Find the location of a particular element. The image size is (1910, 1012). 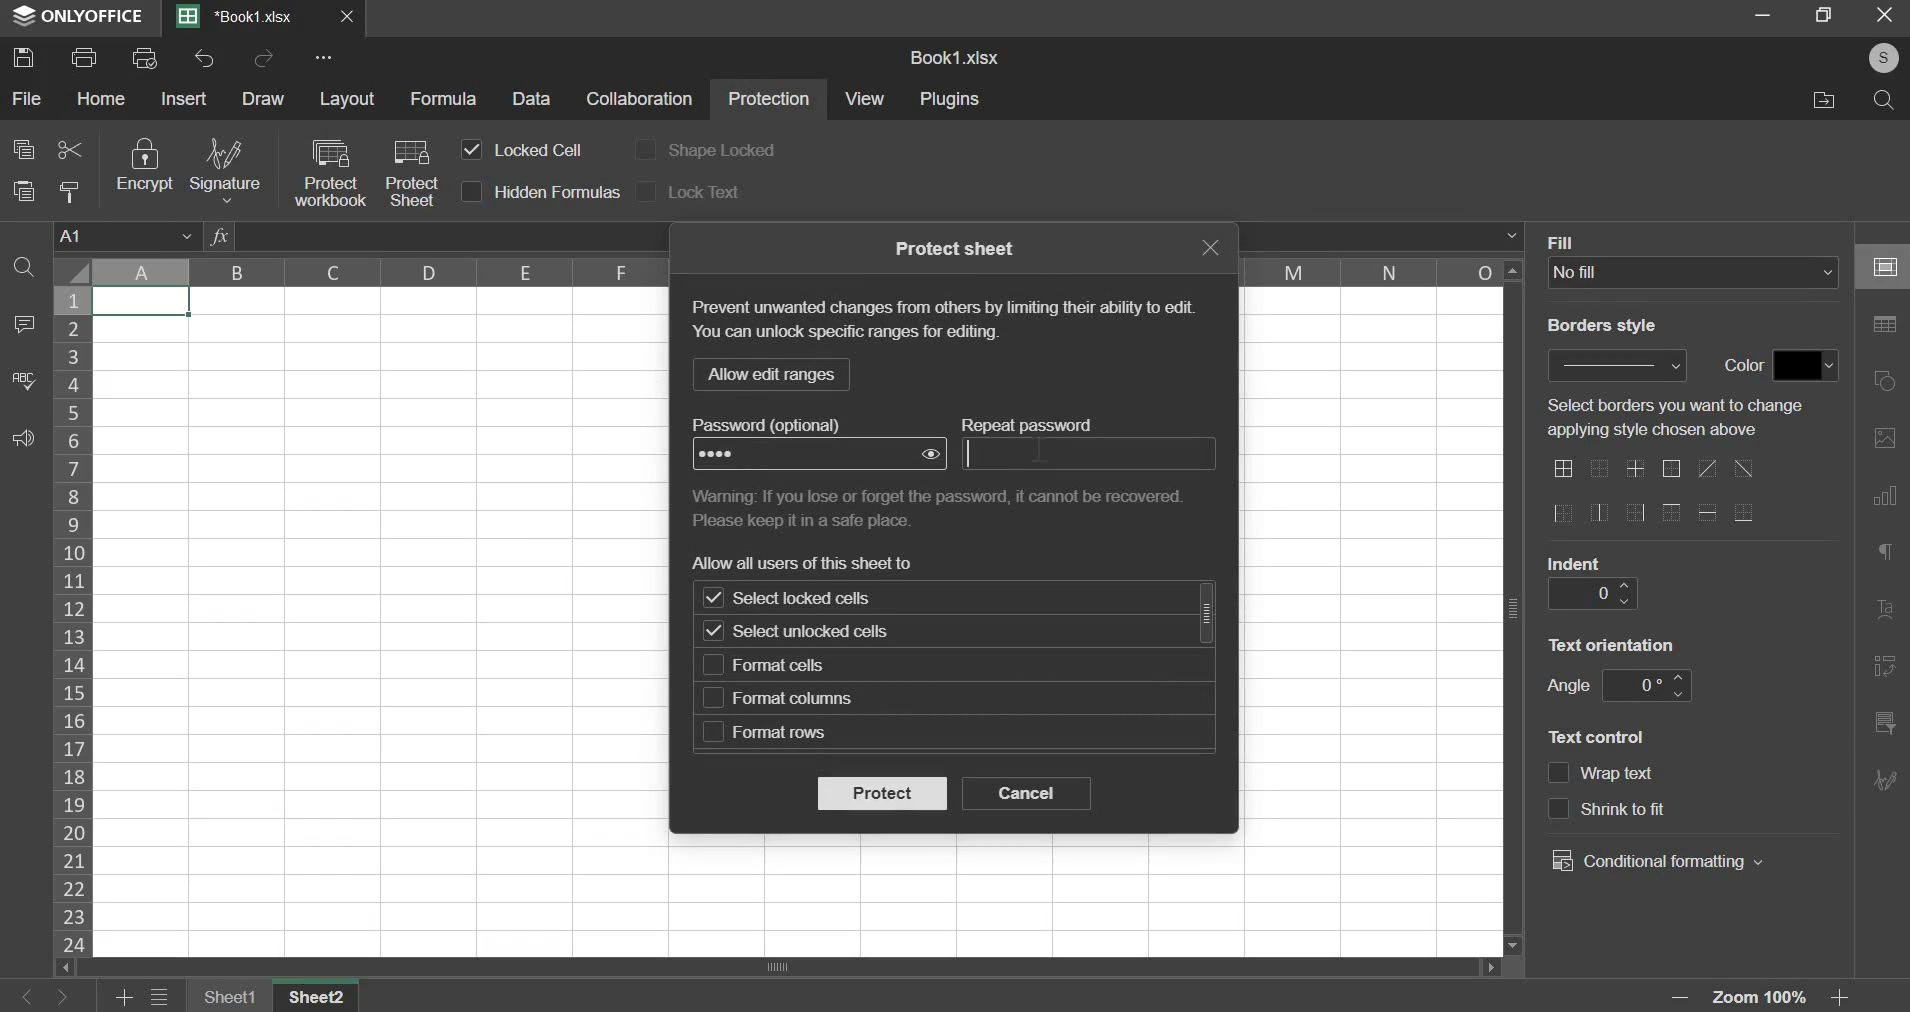

data is located at coordinates (534, 99).